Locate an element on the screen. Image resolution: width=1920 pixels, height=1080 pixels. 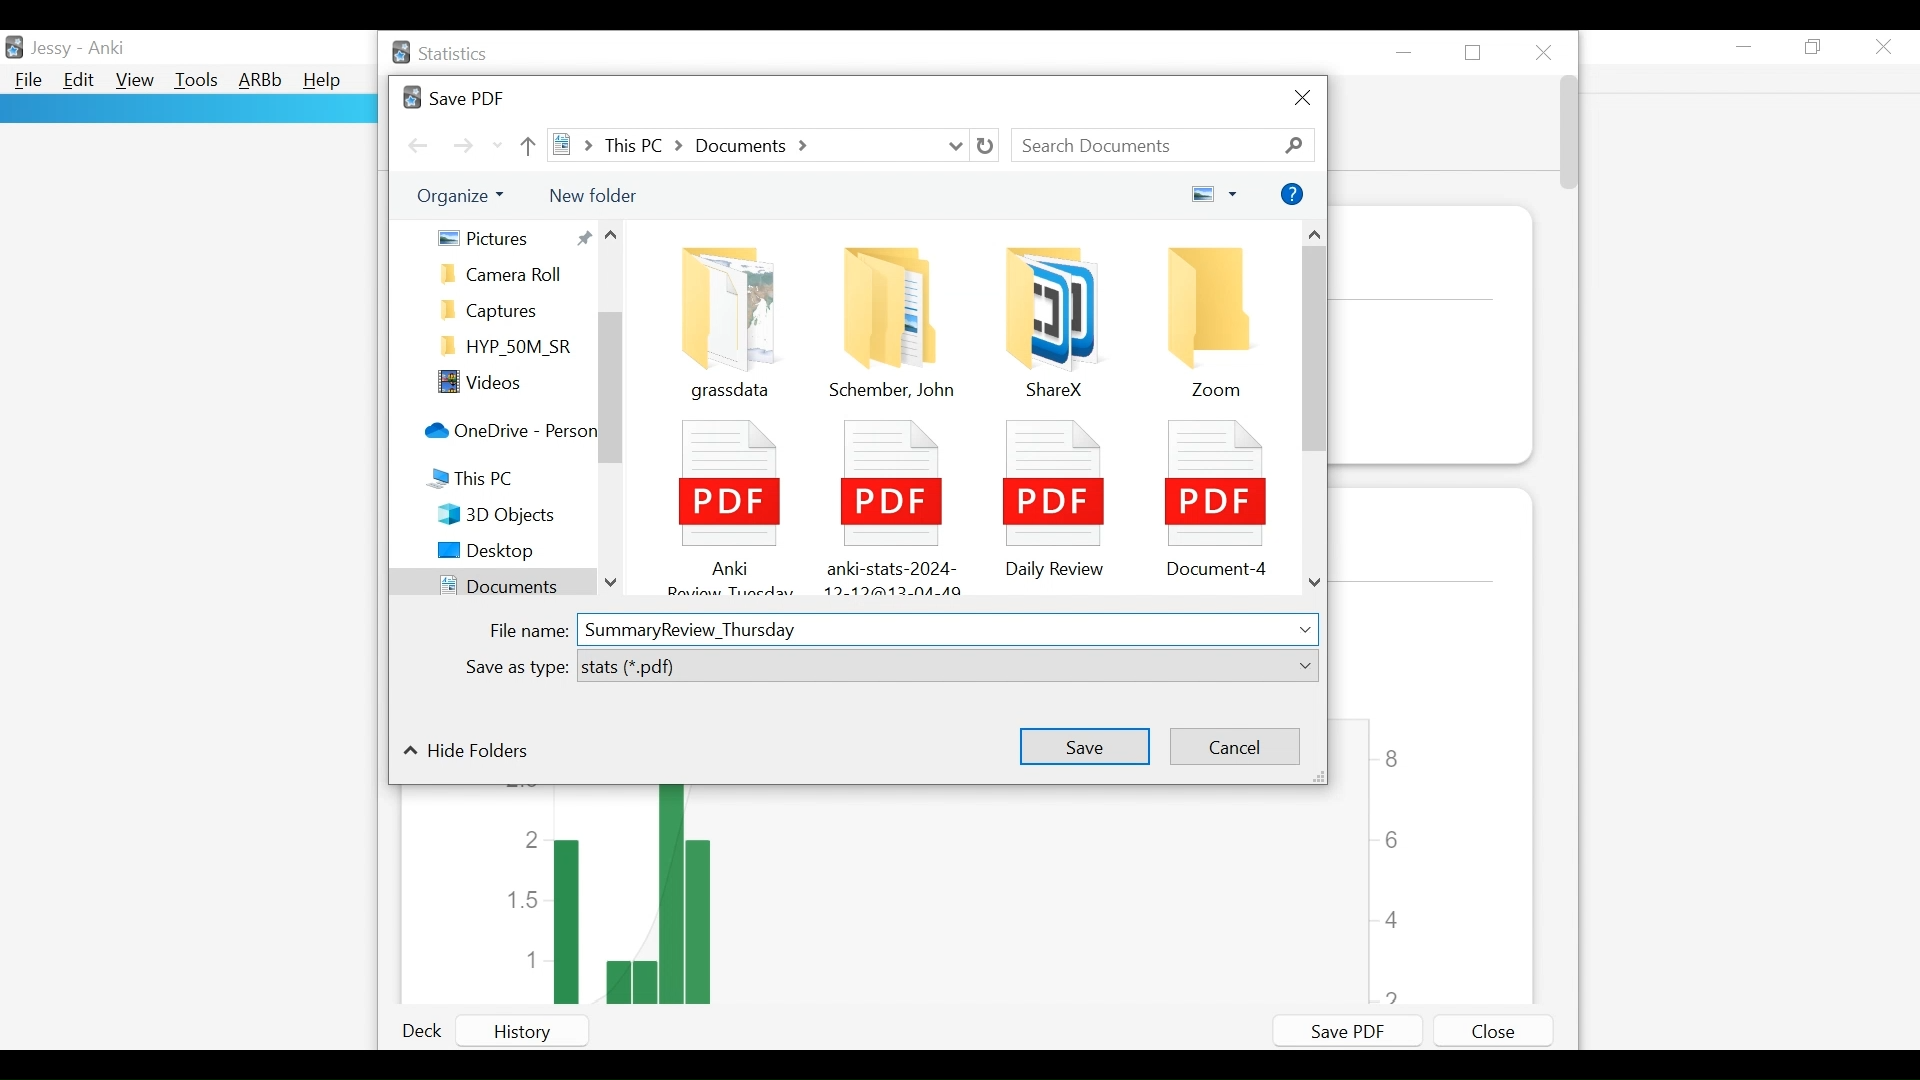
Folder is located at coordinates (893, 319).